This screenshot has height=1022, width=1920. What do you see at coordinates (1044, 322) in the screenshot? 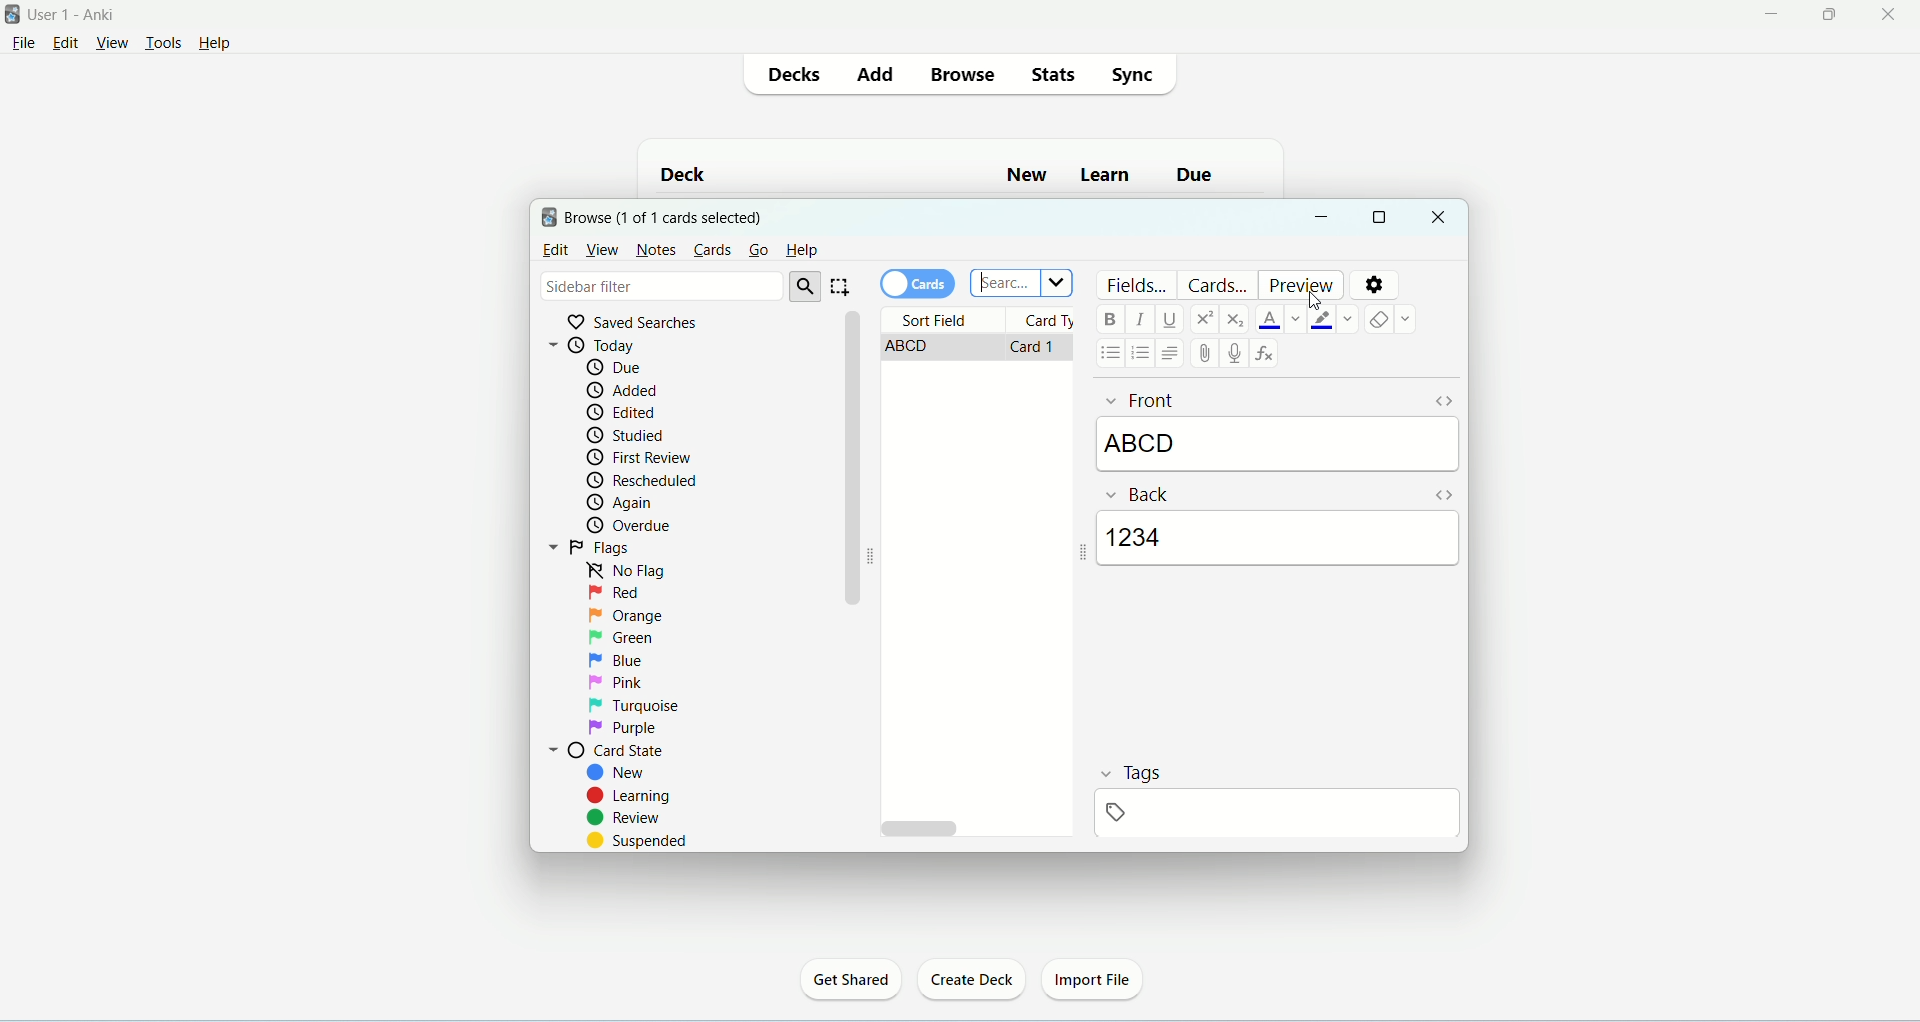
I see `card type` at bounding box center [1044, 322].